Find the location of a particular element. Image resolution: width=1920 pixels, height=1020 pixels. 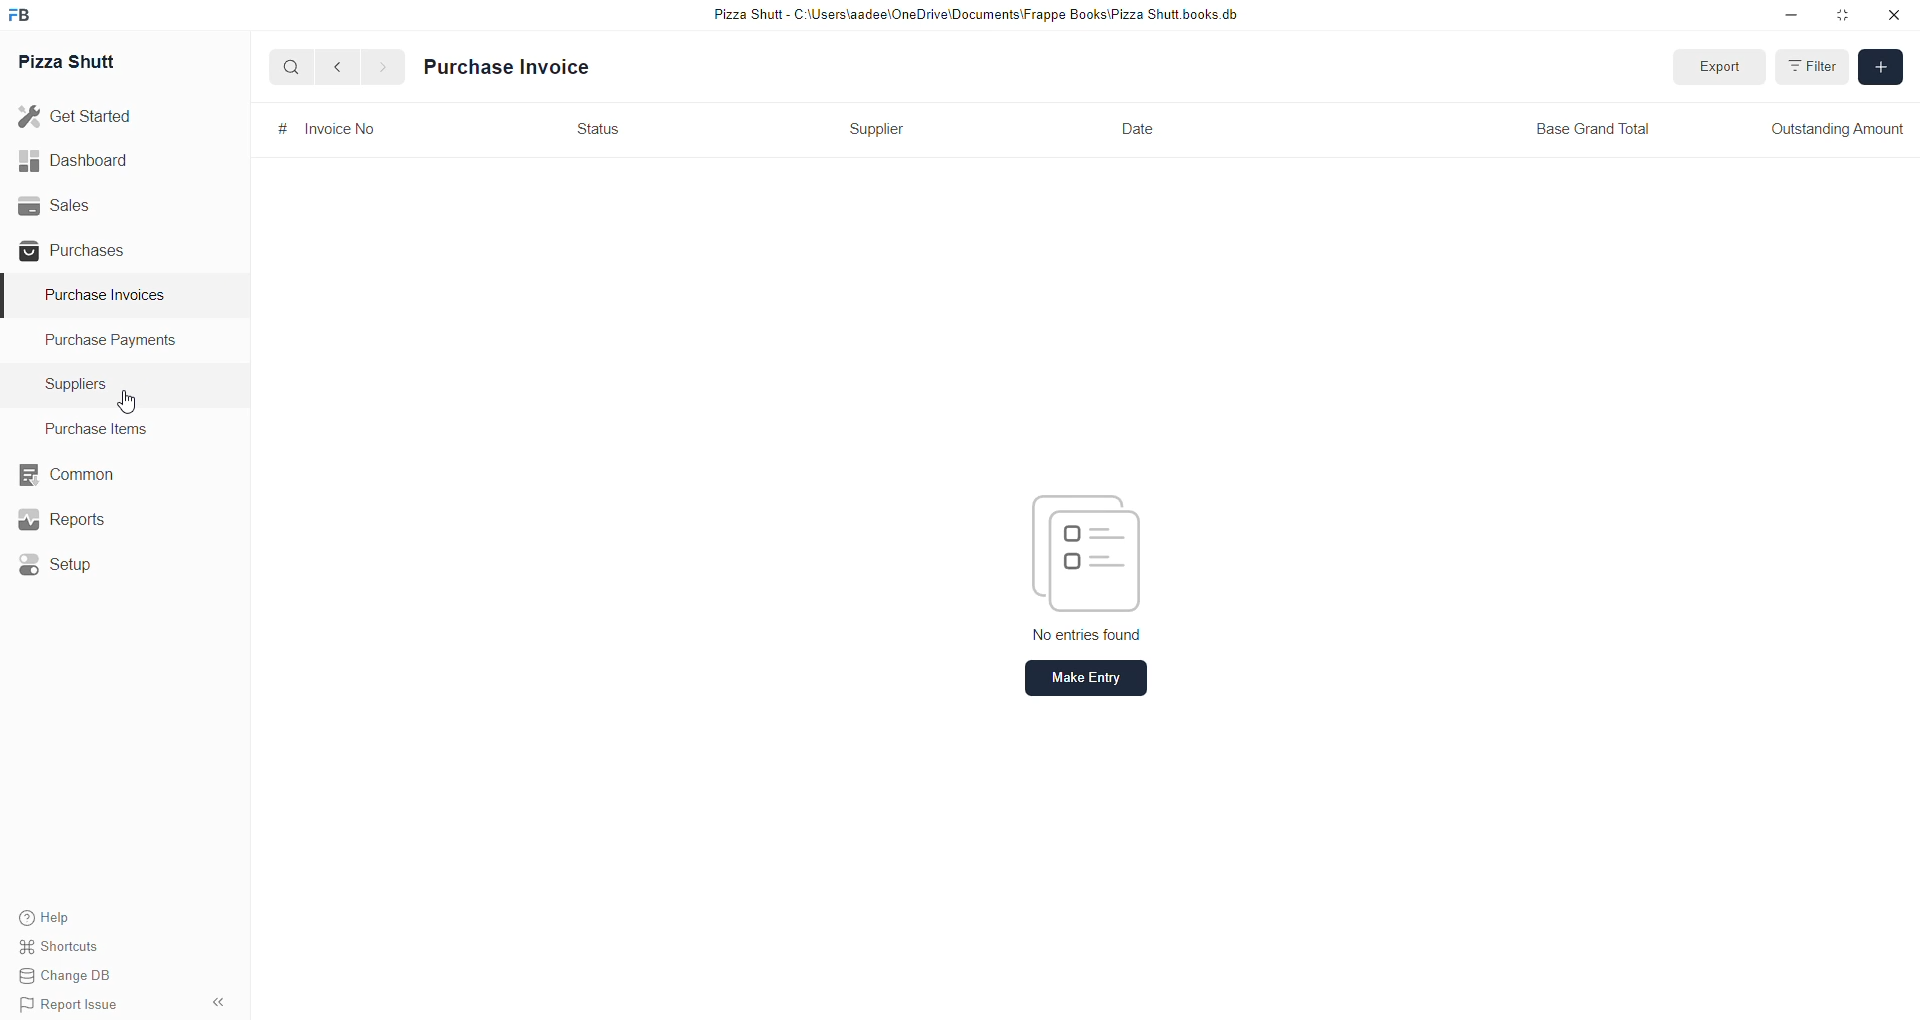

next page is located at coordinates (377, 66).